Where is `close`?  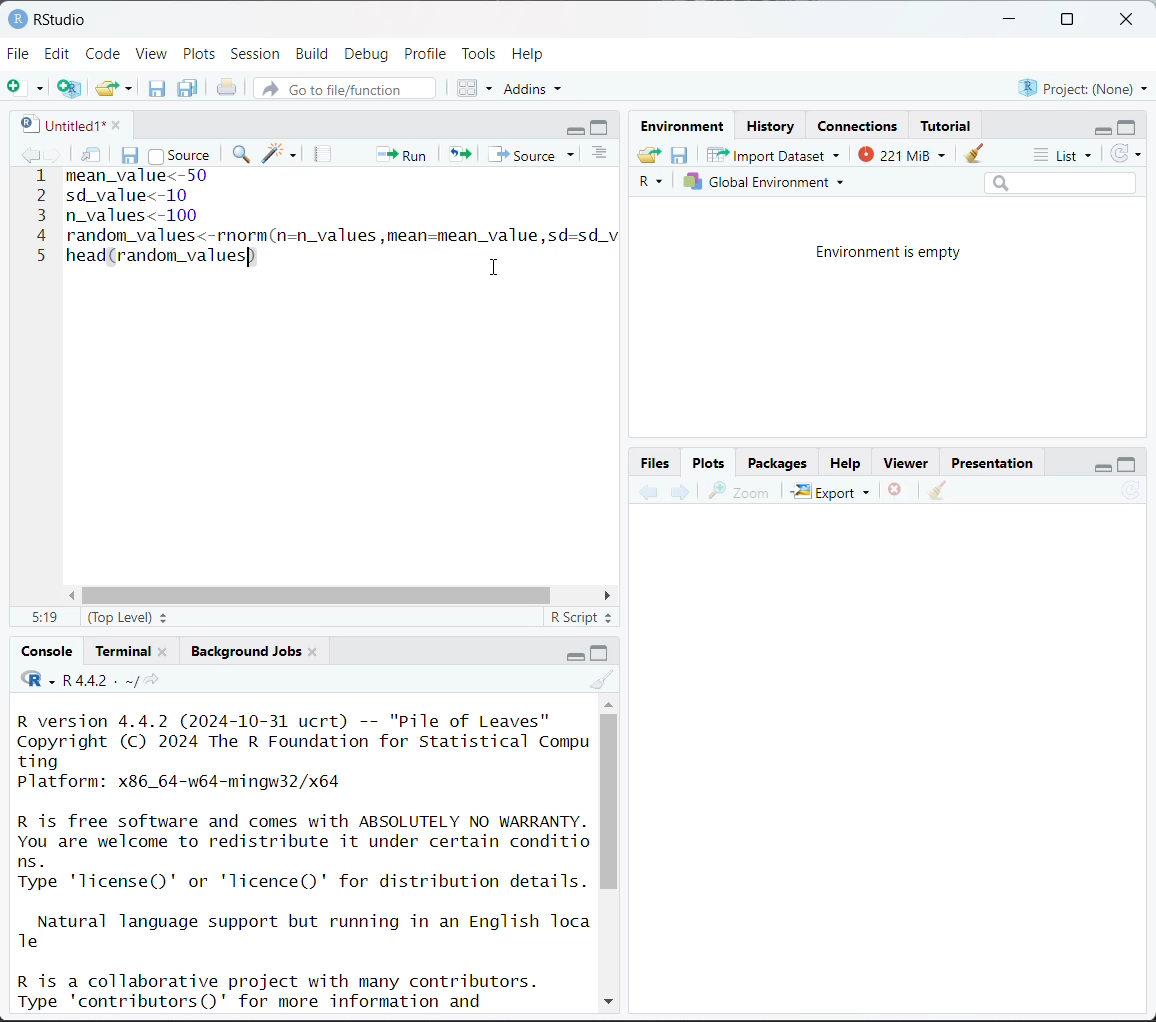 close is located at coordinates (313, 650).